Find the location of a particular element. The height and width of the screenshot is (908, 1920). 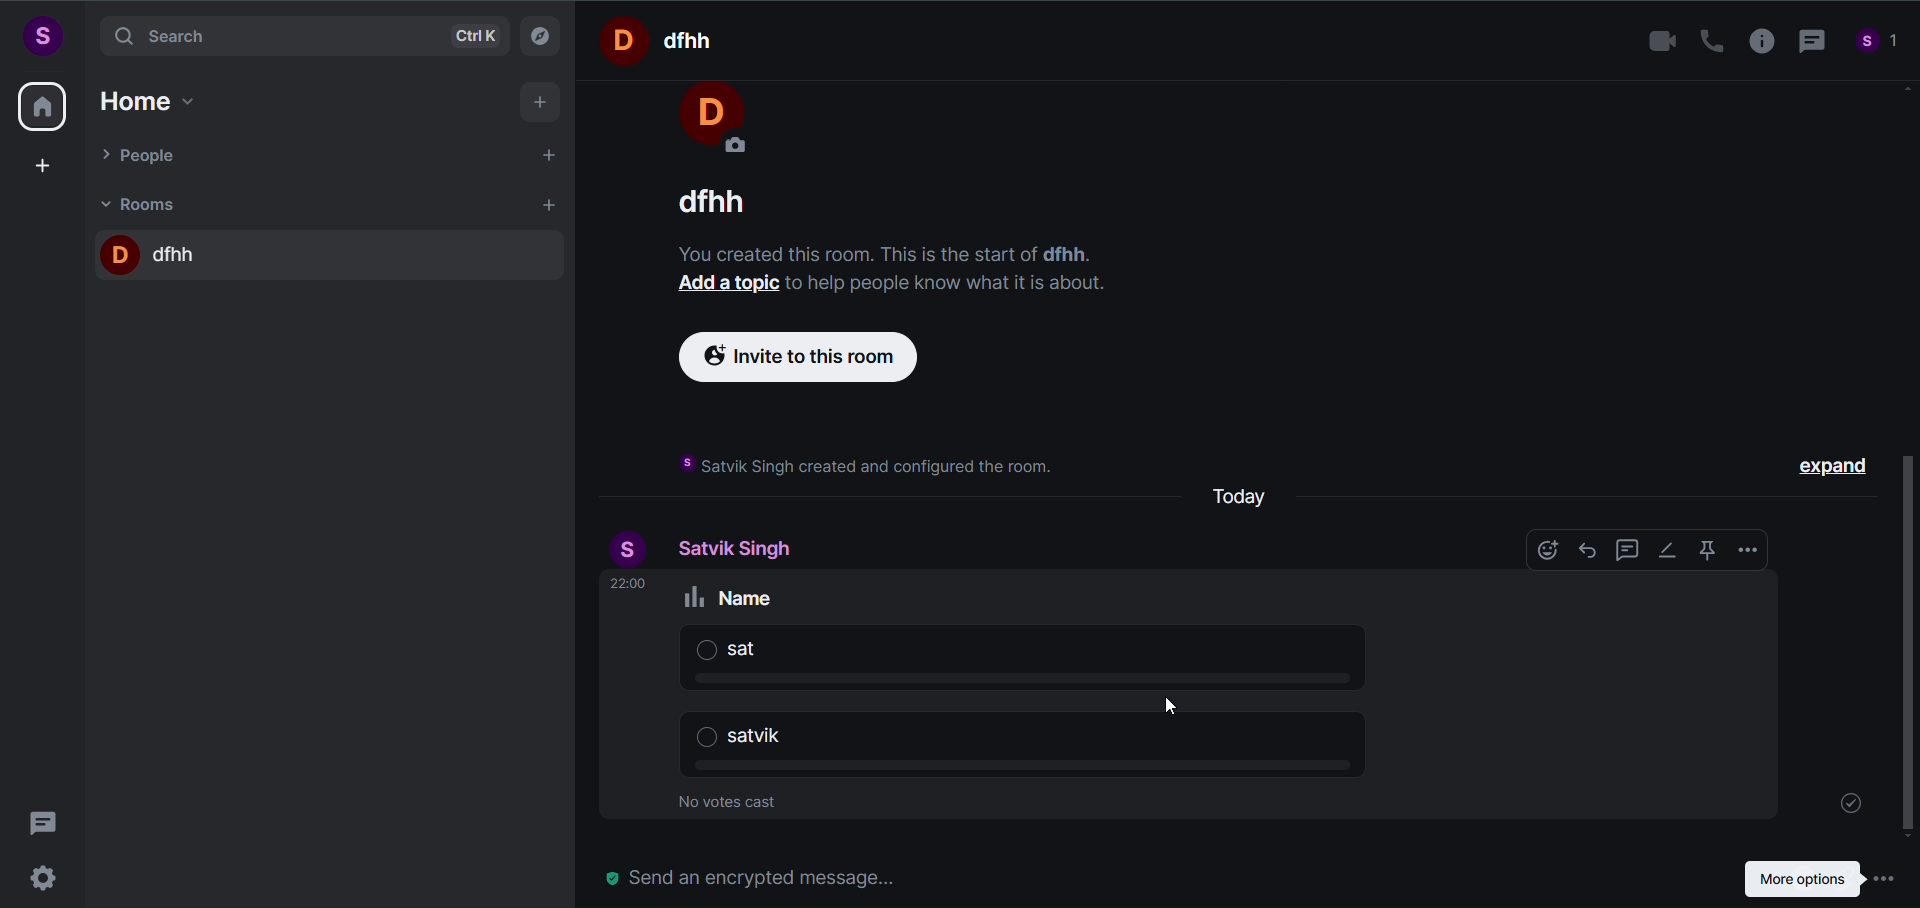

Text about group creation is located at coordinates (862, 464).